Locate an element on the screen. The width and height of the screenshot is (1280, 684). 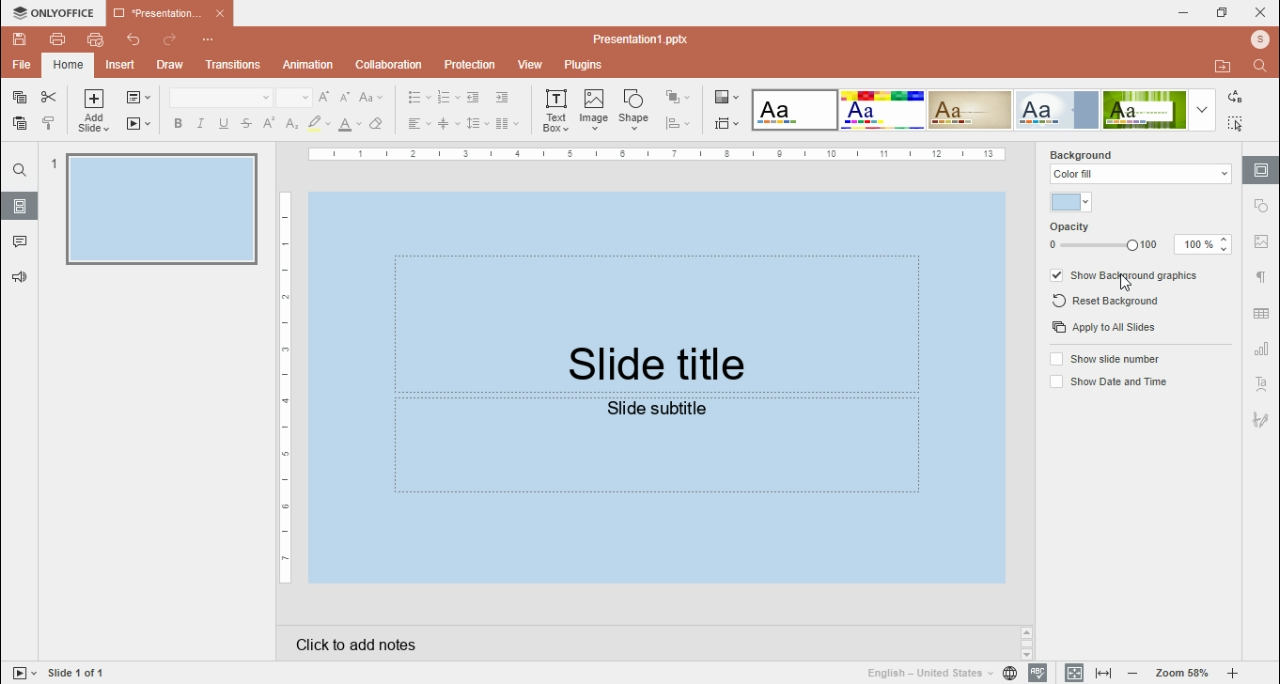
theme 3 is located at coordinates (971, 110).